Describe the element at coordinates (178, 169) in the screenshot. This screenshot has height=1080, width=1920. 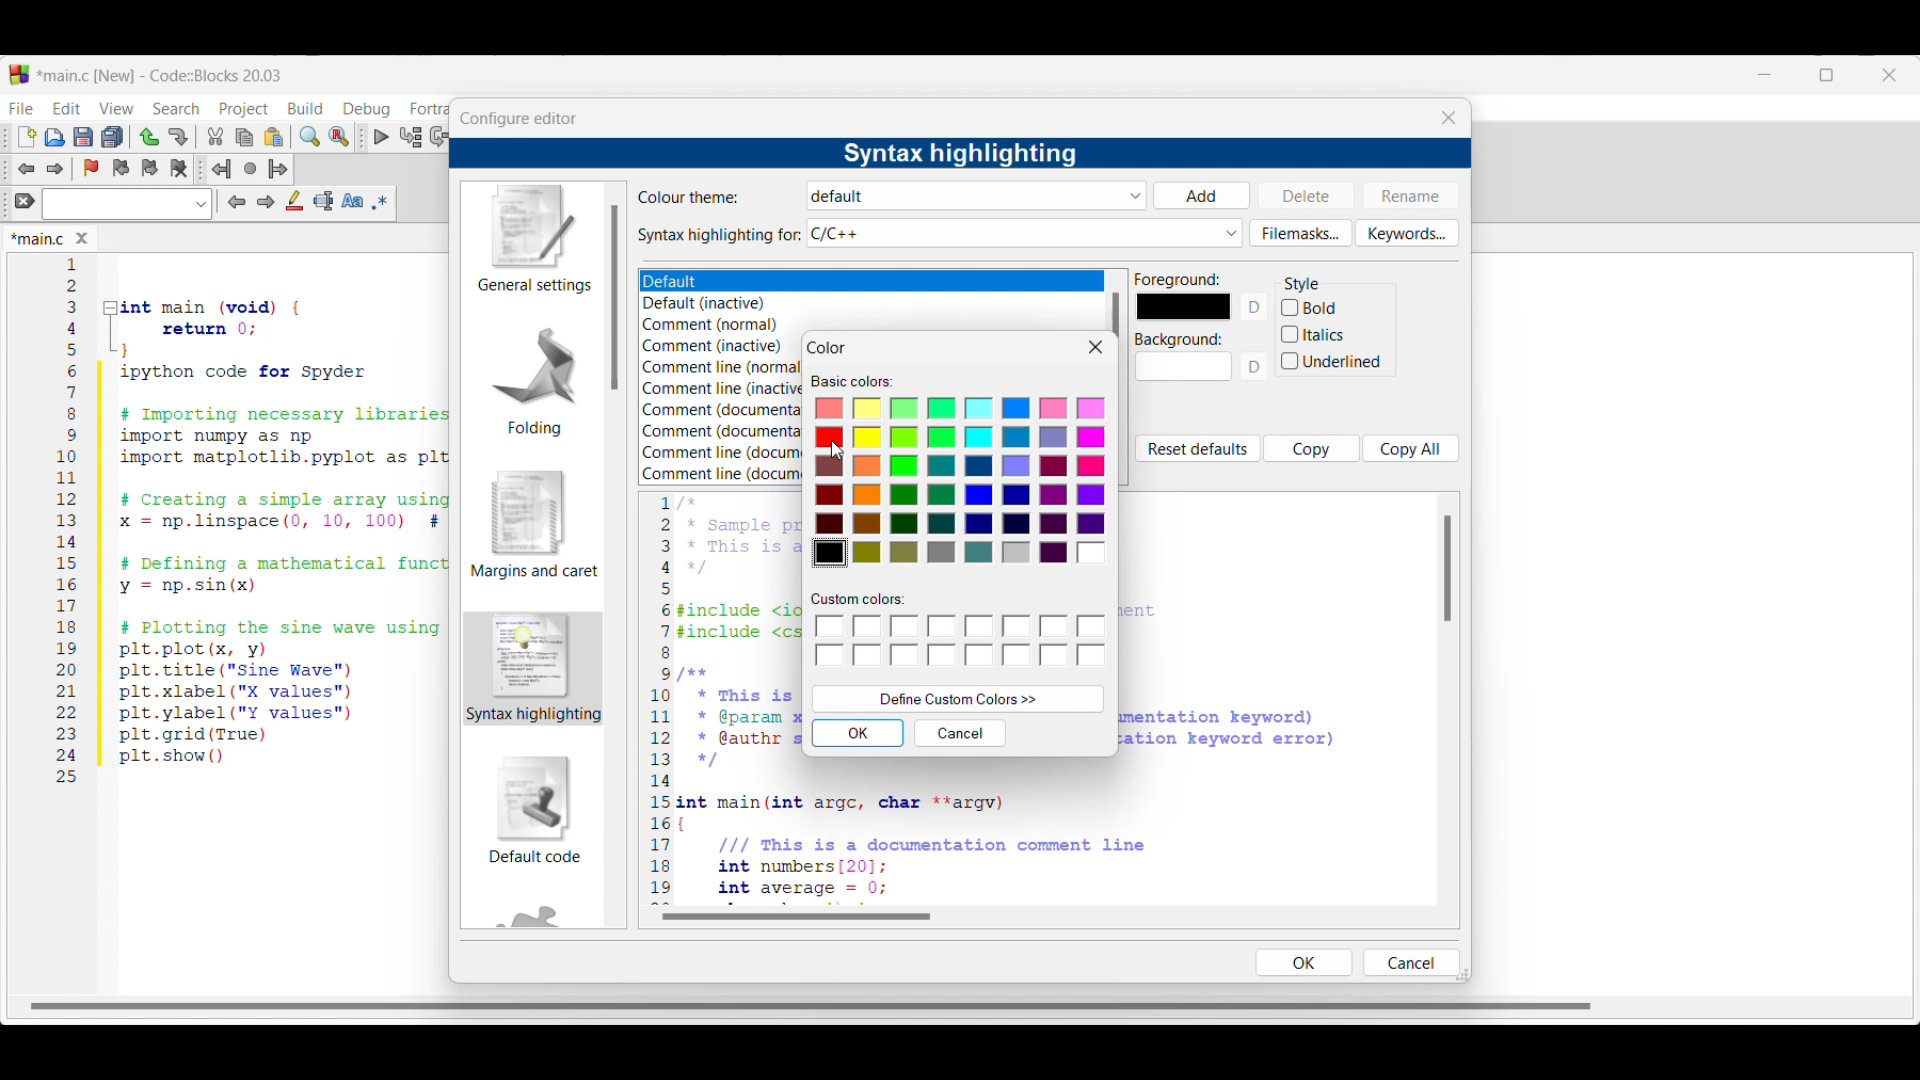
I see `Clear bookmarks` at that location.